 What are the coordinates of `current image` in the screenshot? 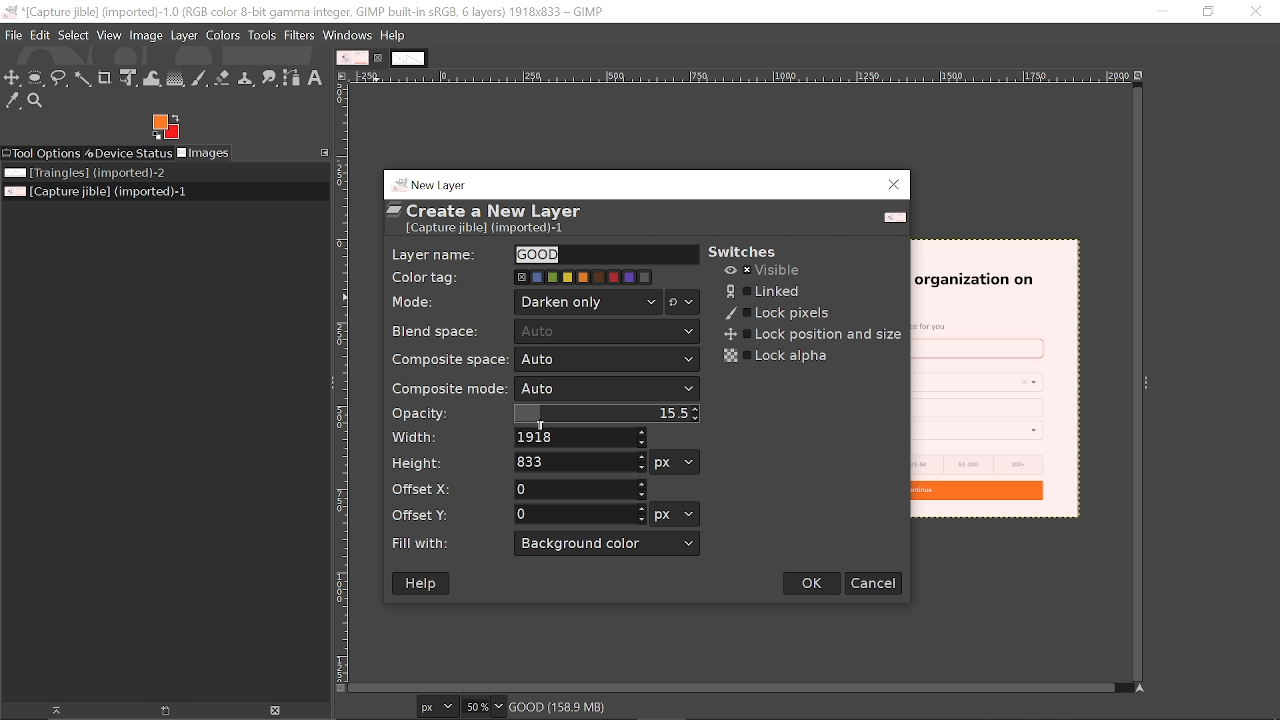 It's located at (996, 381).